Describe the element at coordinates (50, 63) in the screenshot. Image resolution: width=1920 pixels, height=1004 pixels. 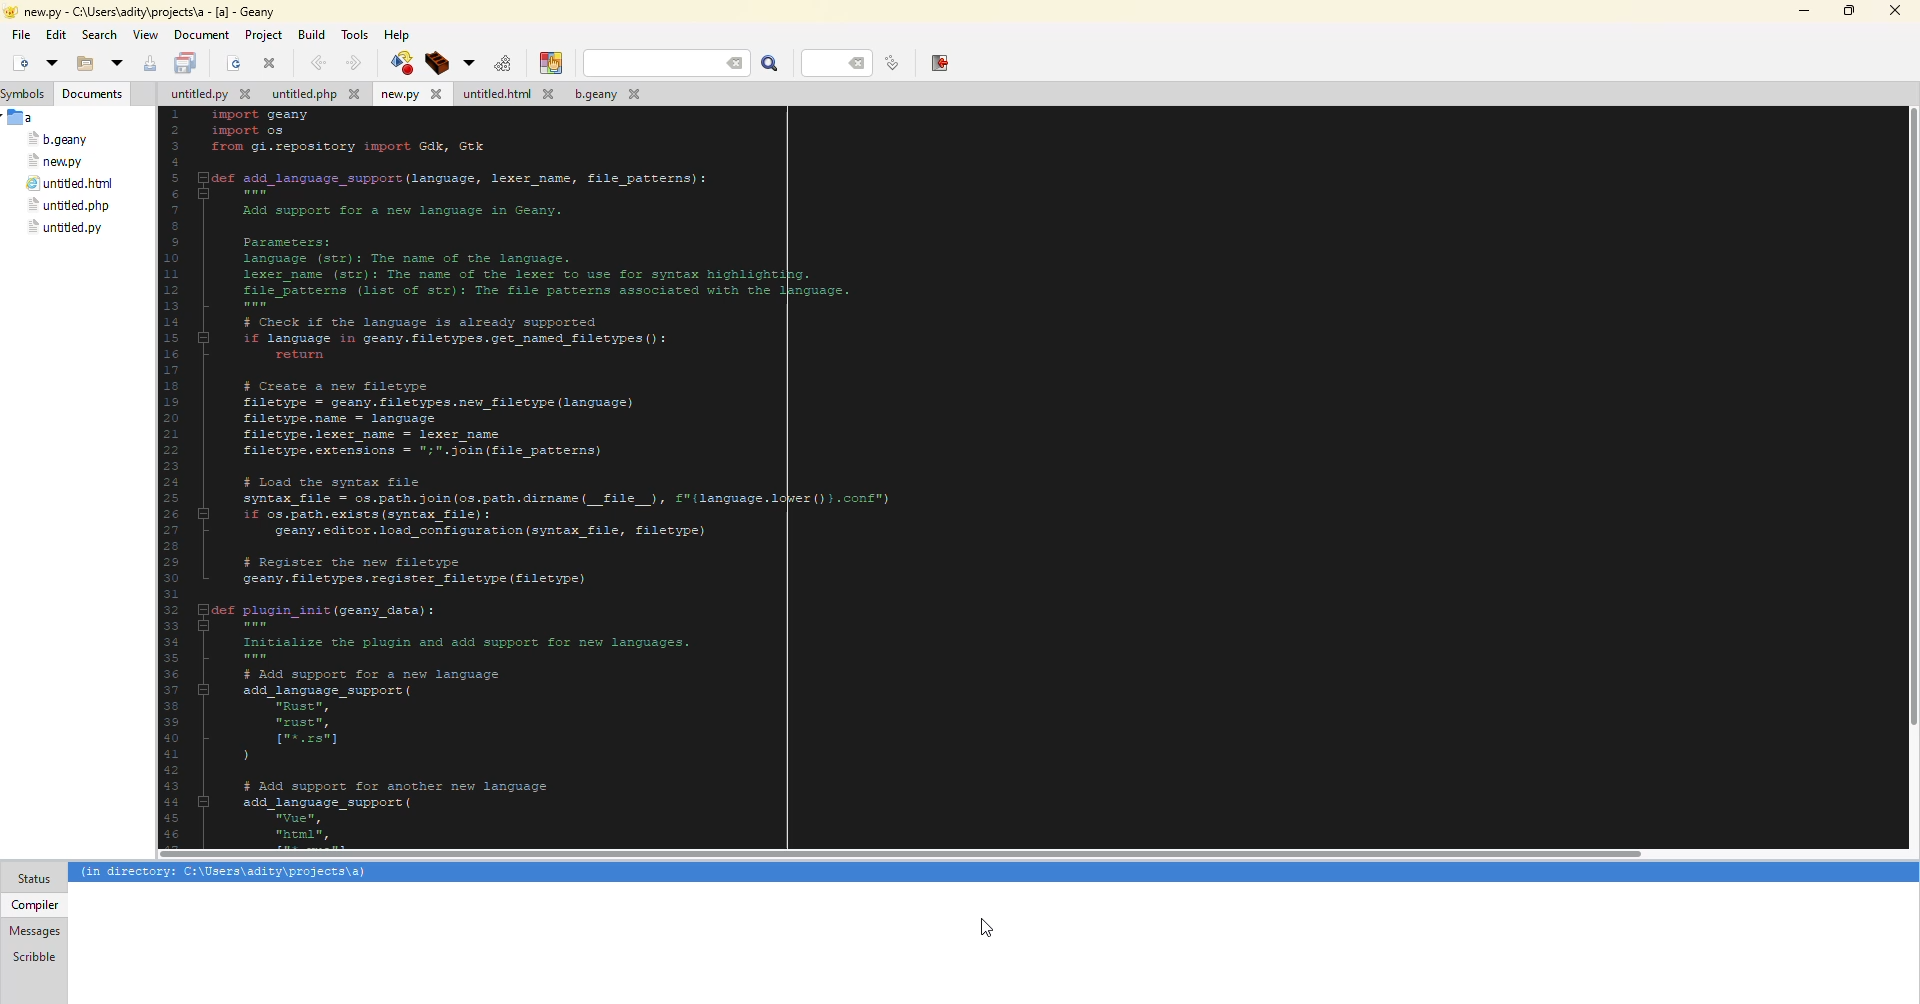
I see `open` at that location.